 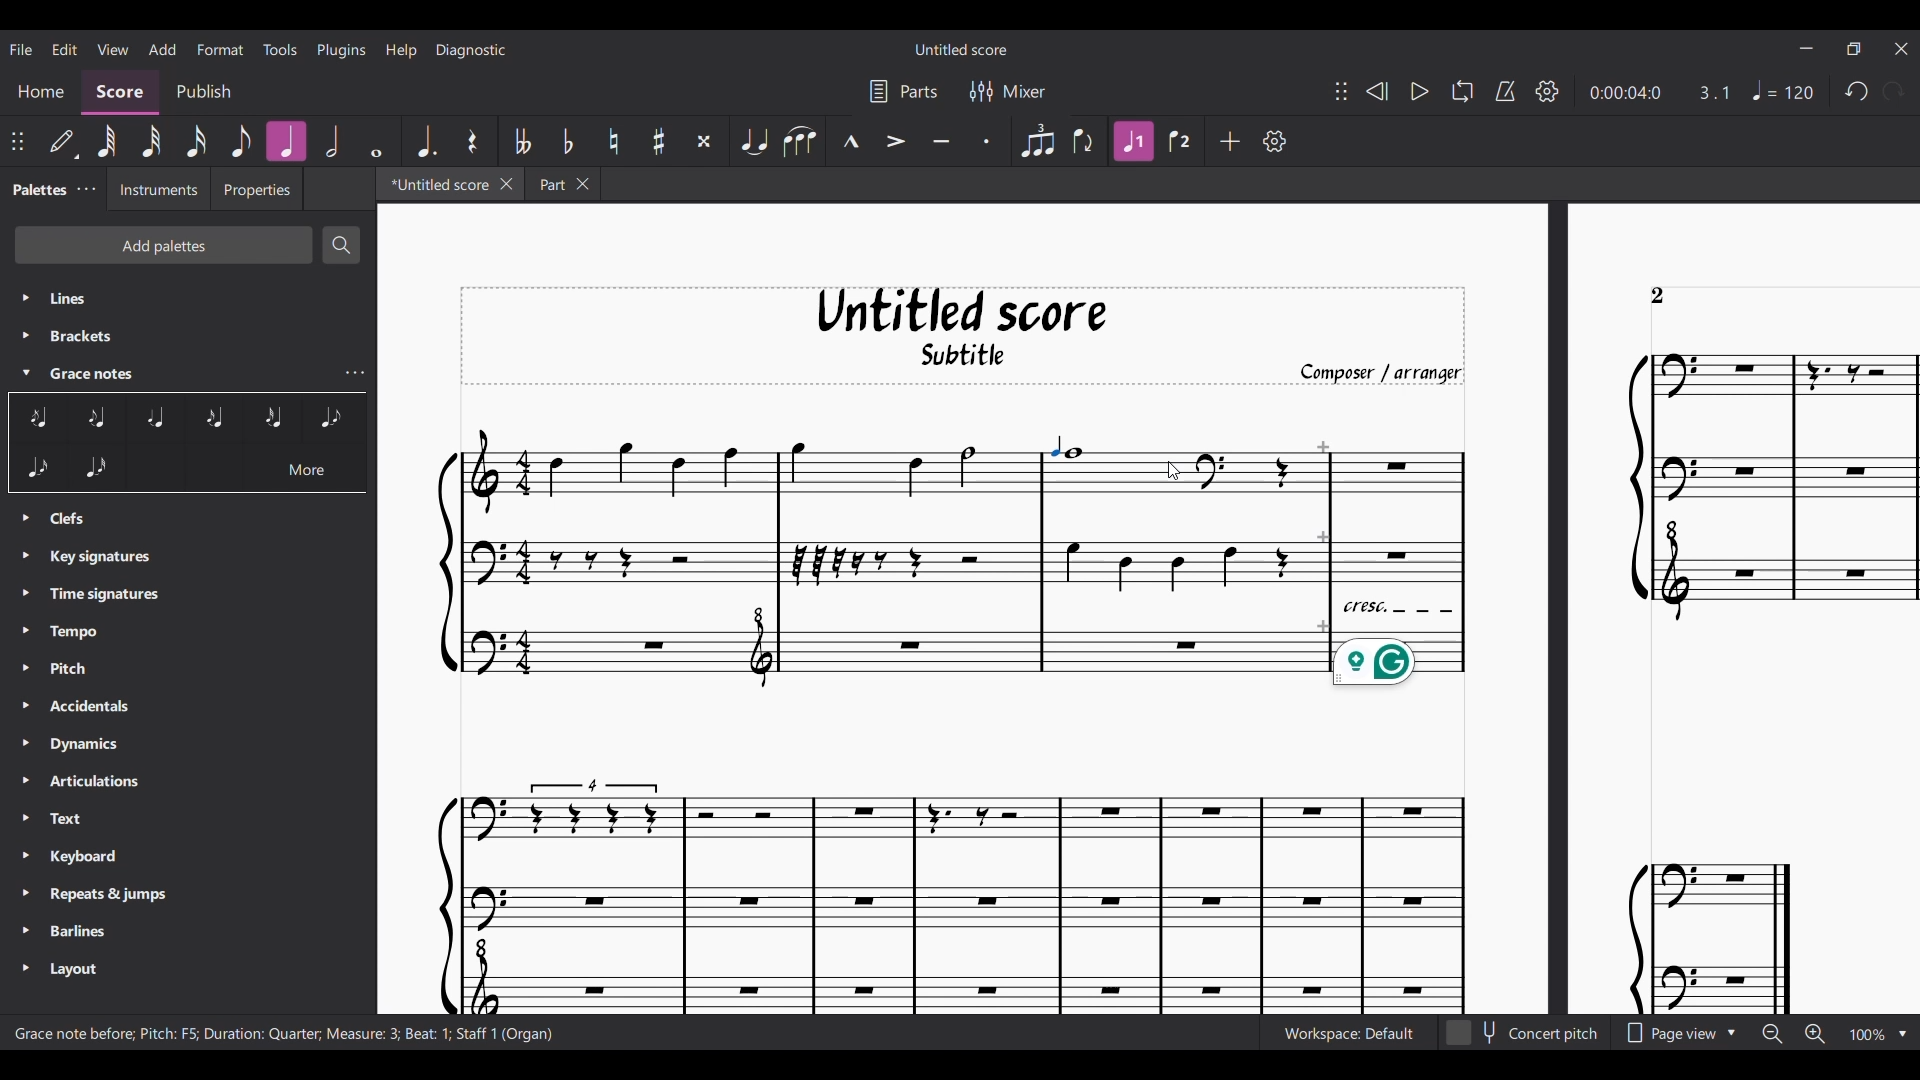 I want to click on Plugins menu, so click(x=341, y=49).